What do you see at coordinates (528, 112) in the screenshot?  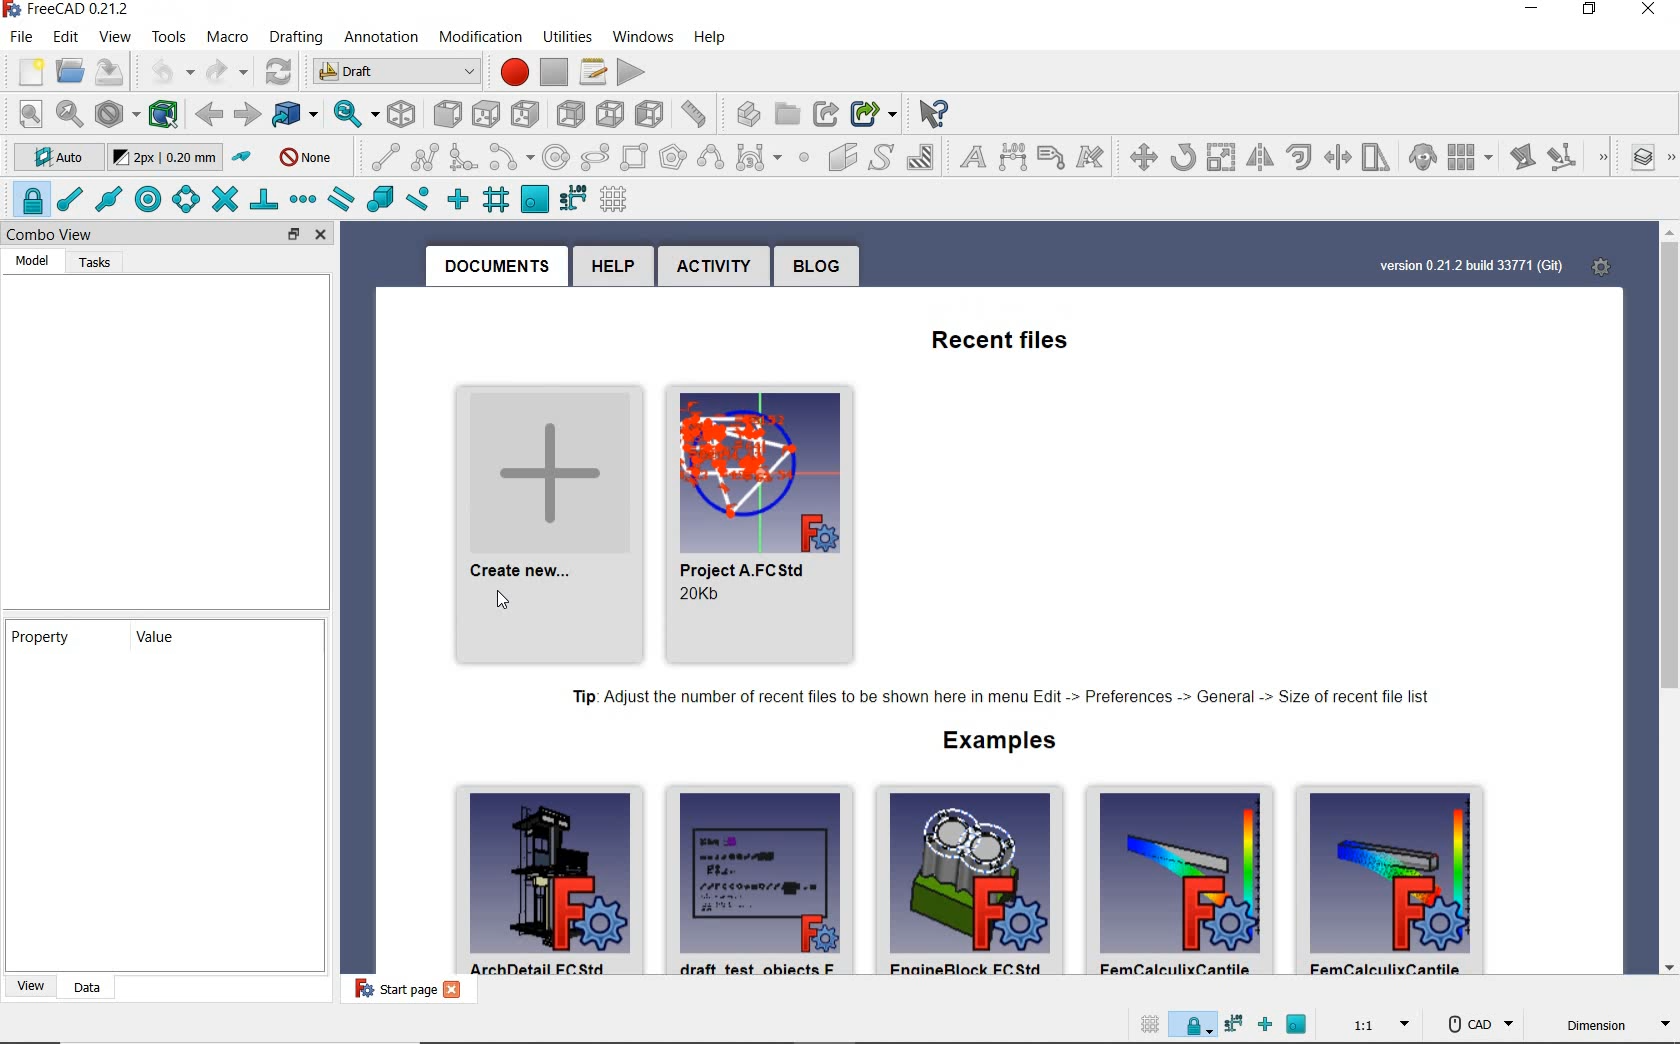 I see `rear` at bounding box center [528, 112].